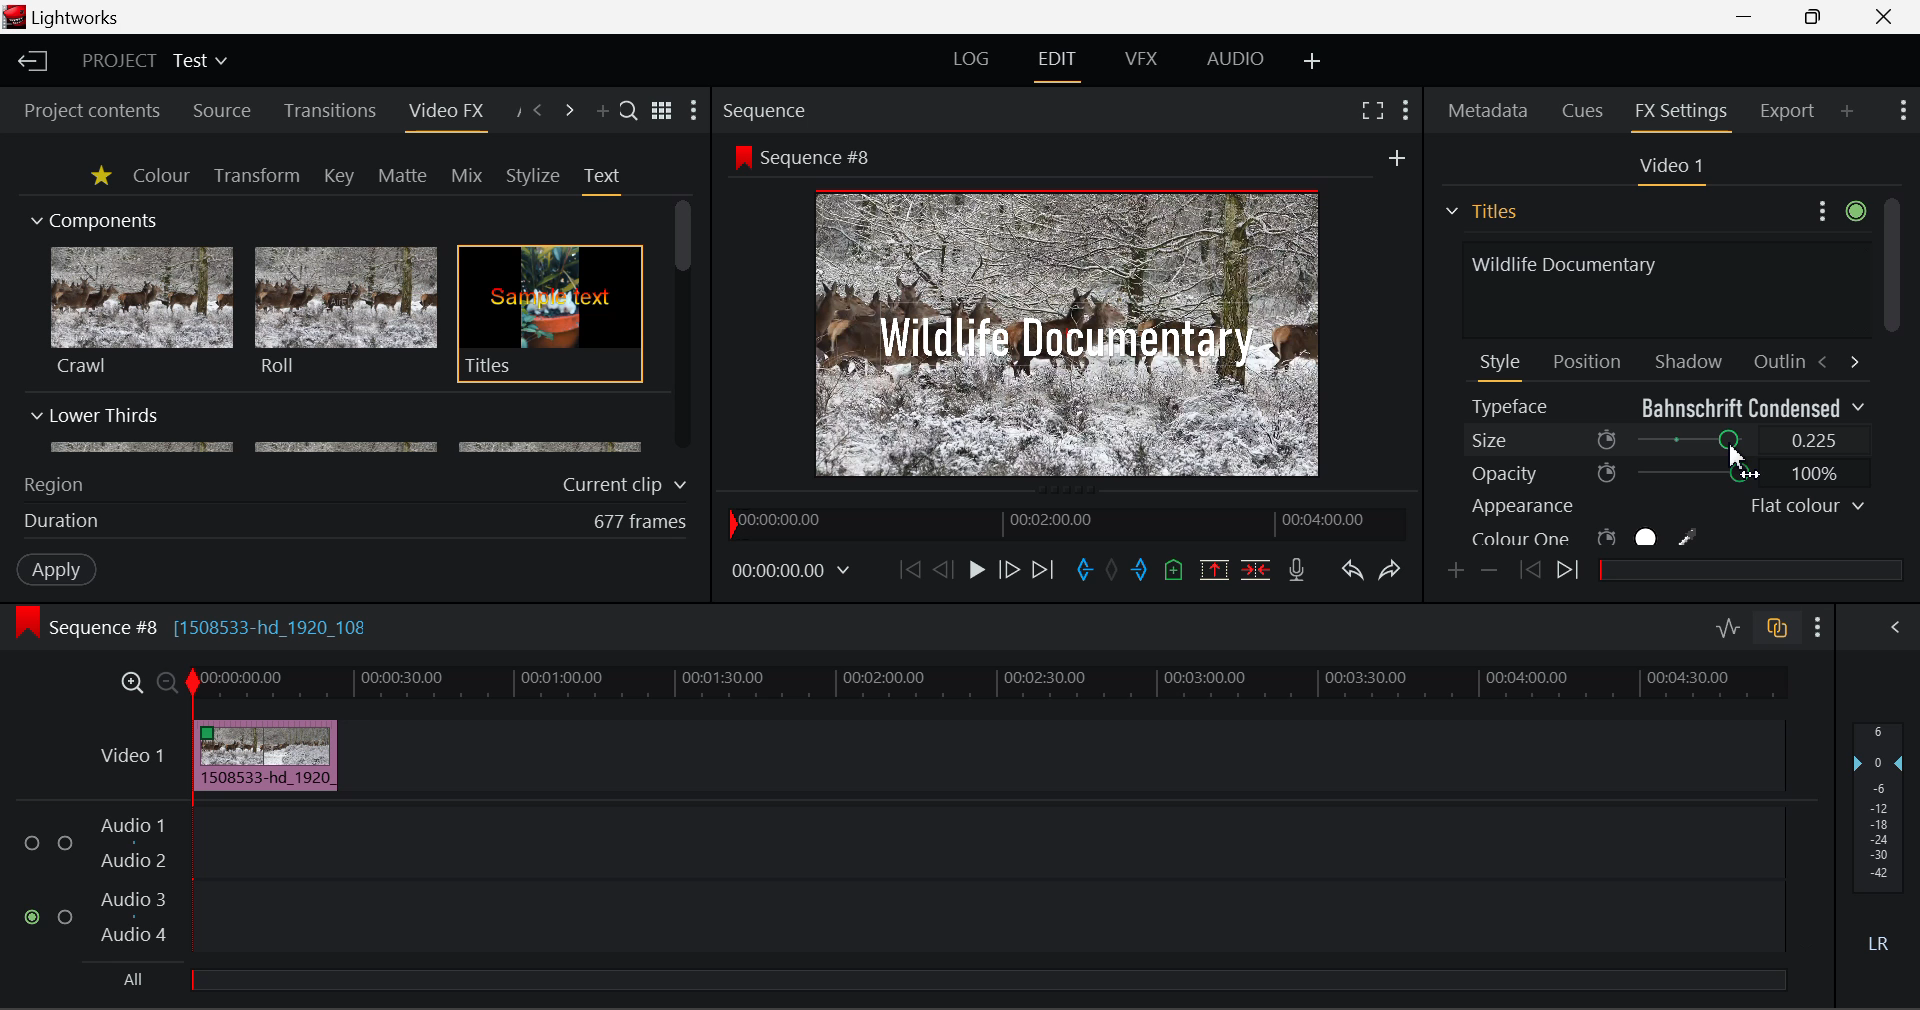 Image resolution: width=1920 pixels, height=1010 pixels. What do you see at coordinates (684, 327) in the screenshot?
I see `Scroll Bar` at bounding box center [684, 327].